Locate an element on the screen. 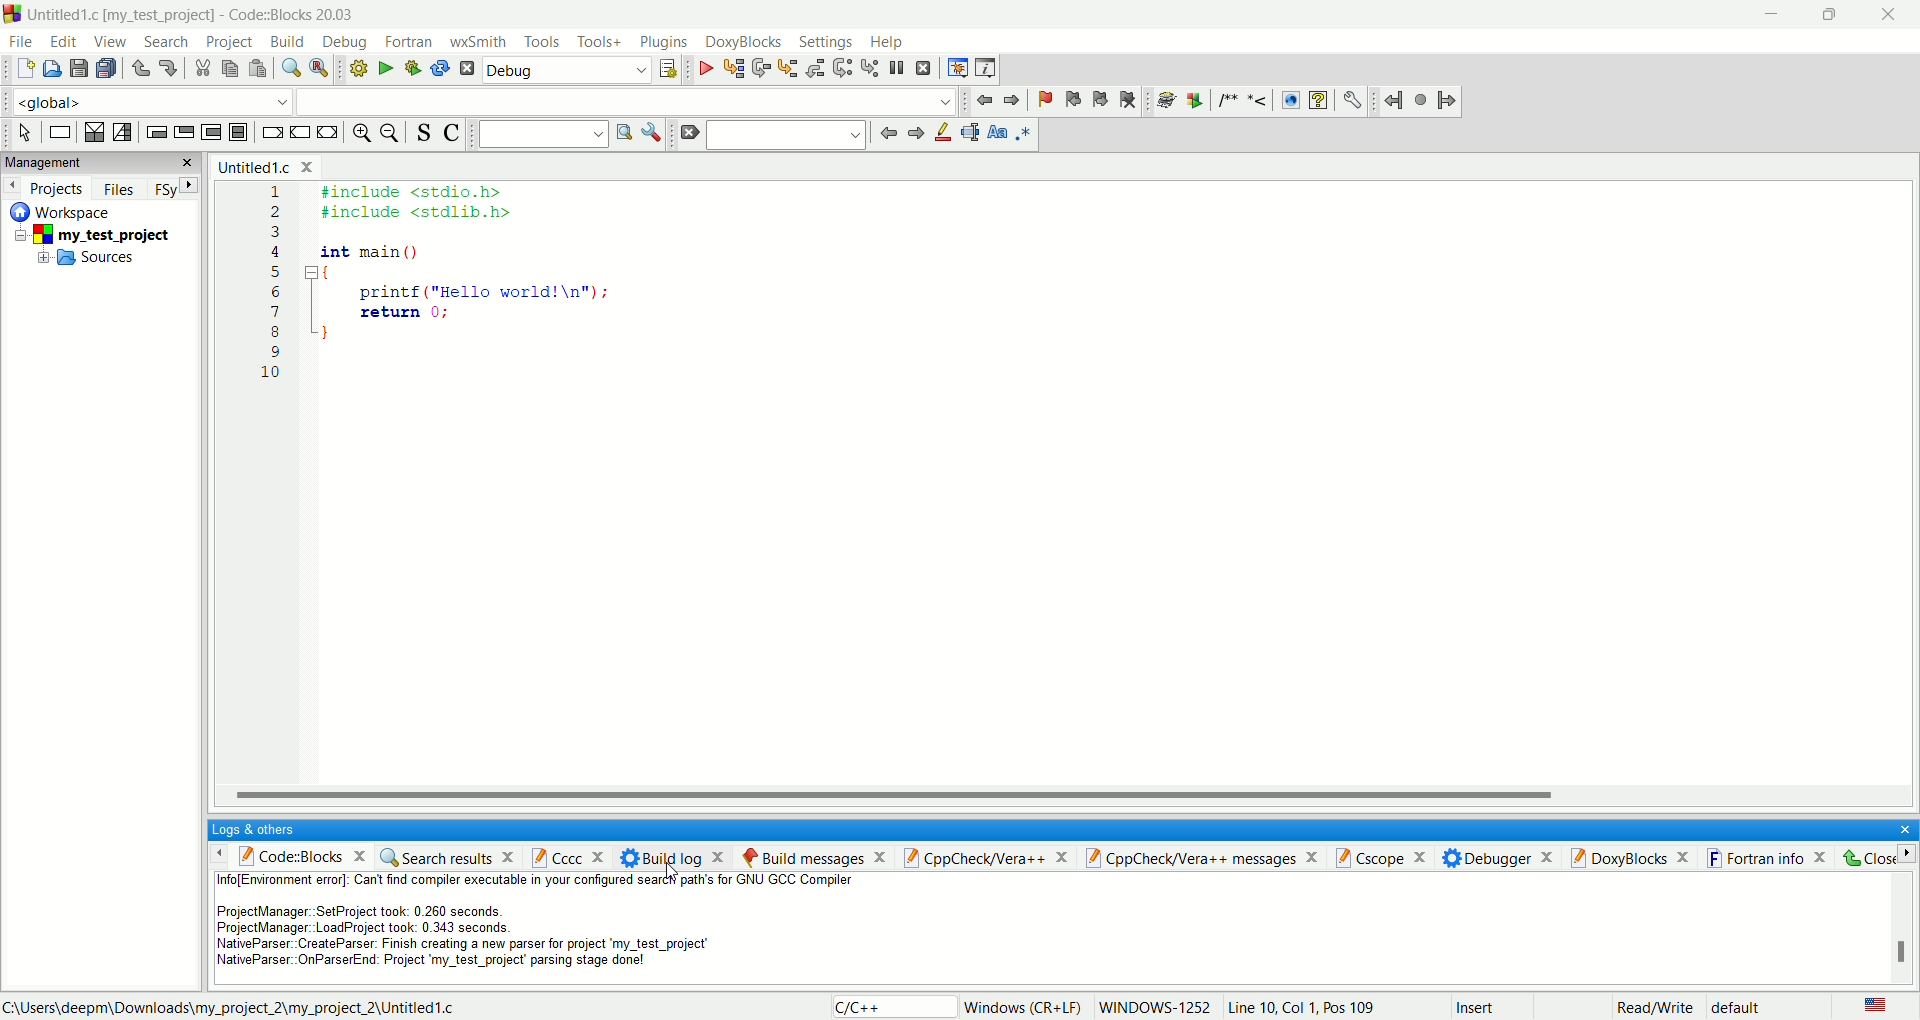 This screenshot has height=1020, width=1920. help is located at coordinates (885, 43).